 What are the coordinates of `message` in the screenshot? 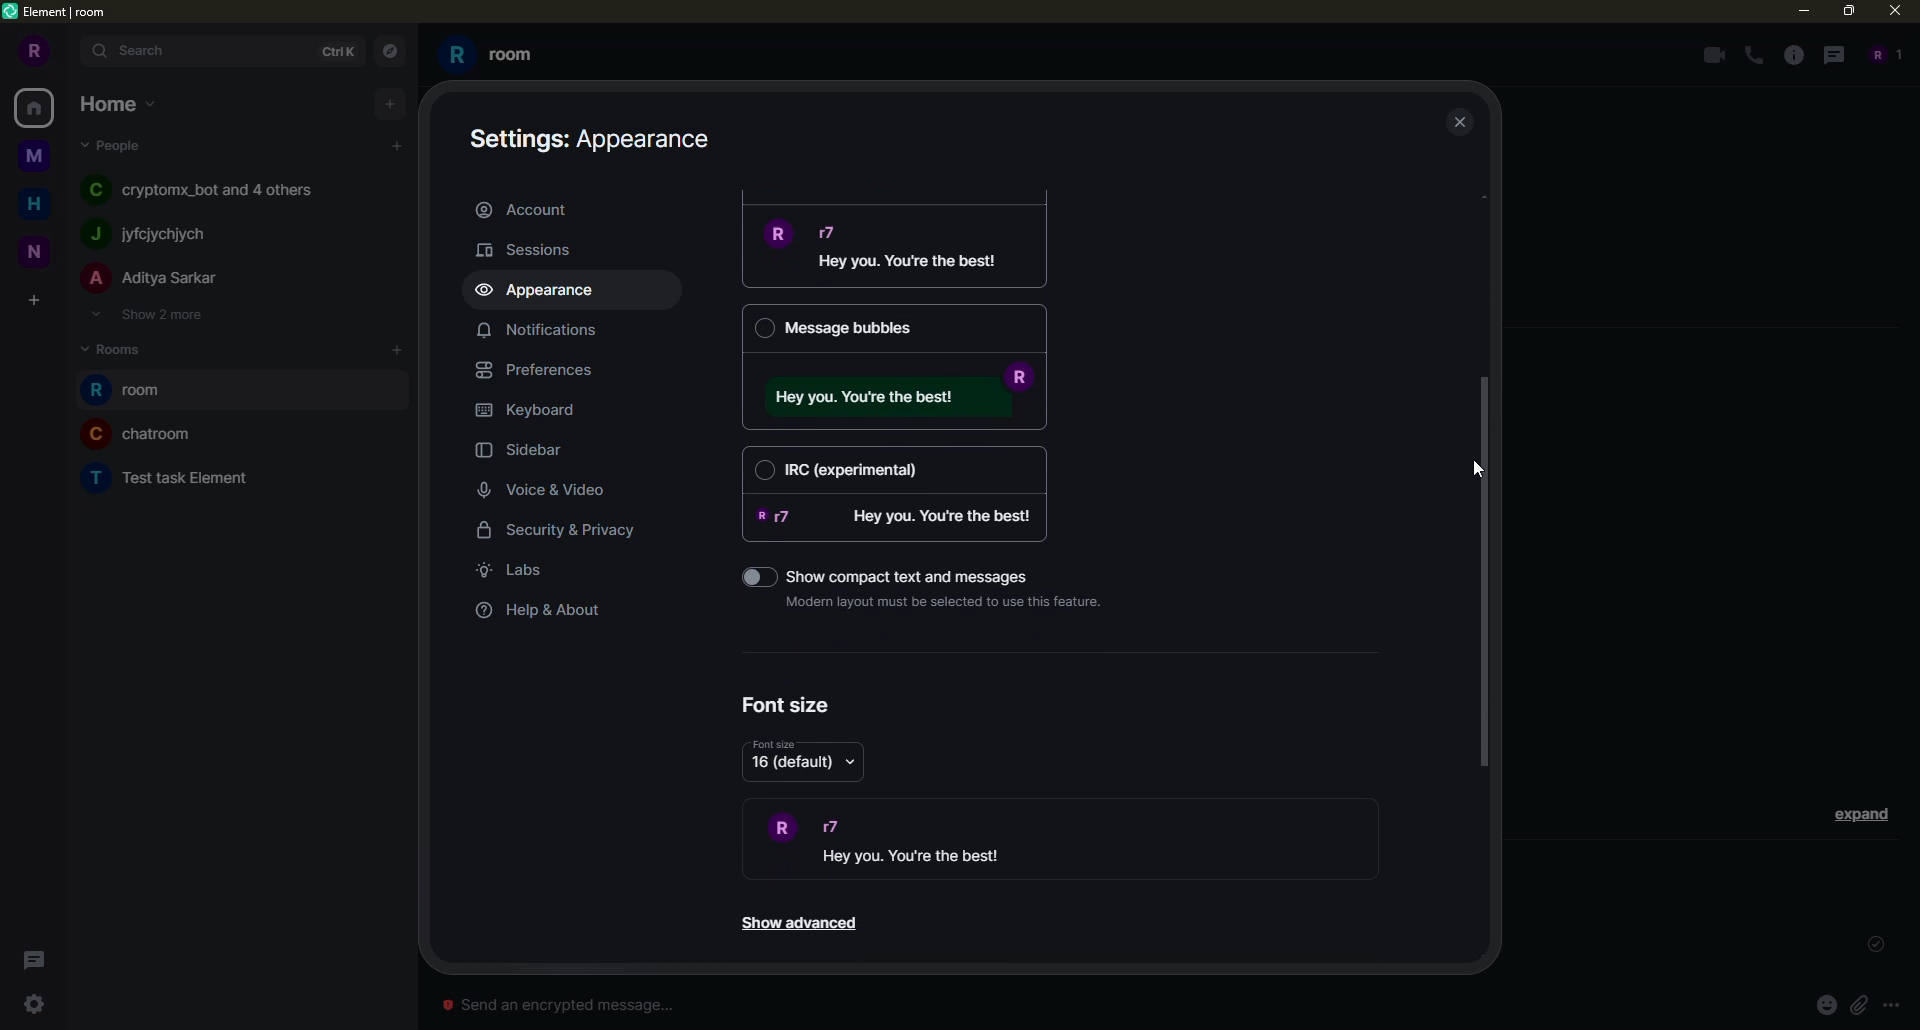 It's located at (902, 393).